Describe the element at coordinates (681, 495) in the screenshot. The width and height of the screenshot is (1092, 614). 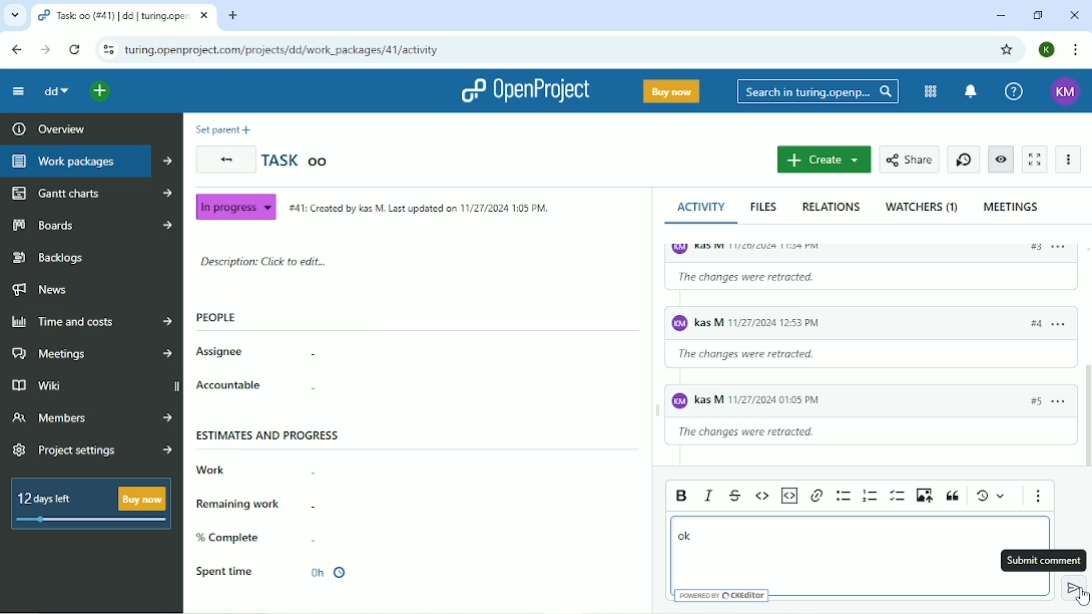
I see `Bold` at that location.